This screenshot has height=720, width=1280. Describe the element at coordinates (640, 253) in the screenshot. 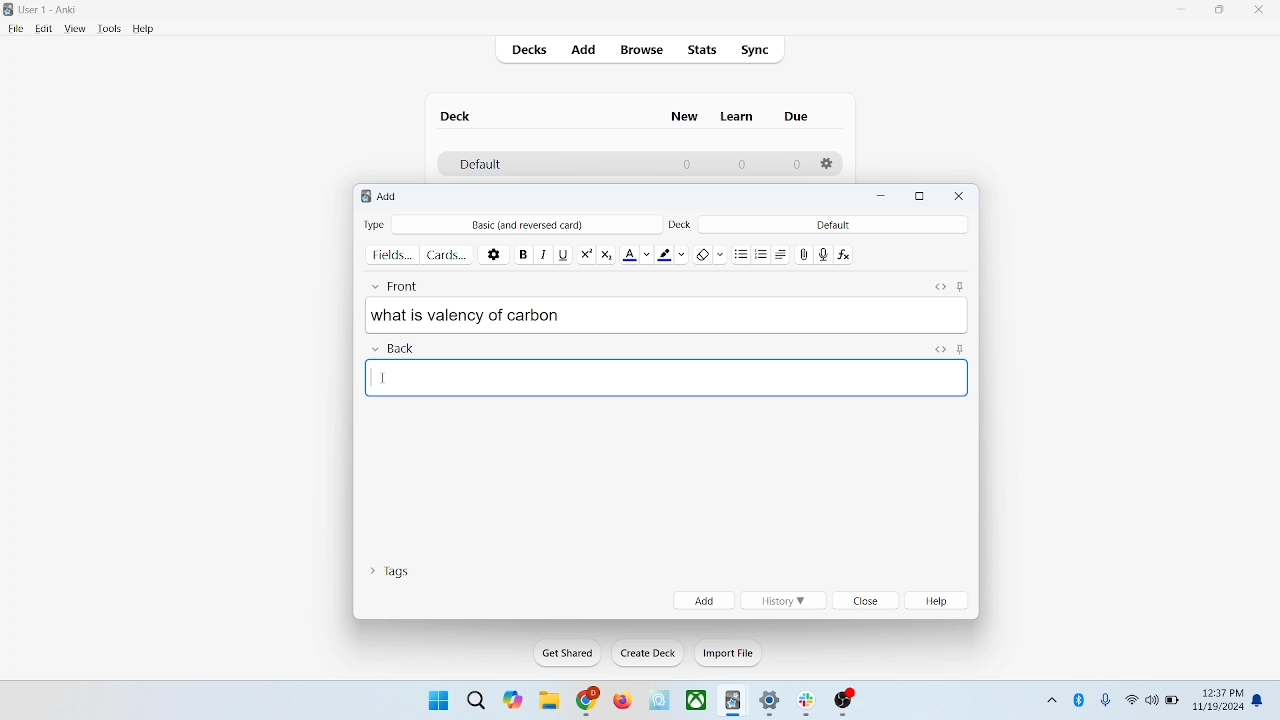

I see `text color` at that location.